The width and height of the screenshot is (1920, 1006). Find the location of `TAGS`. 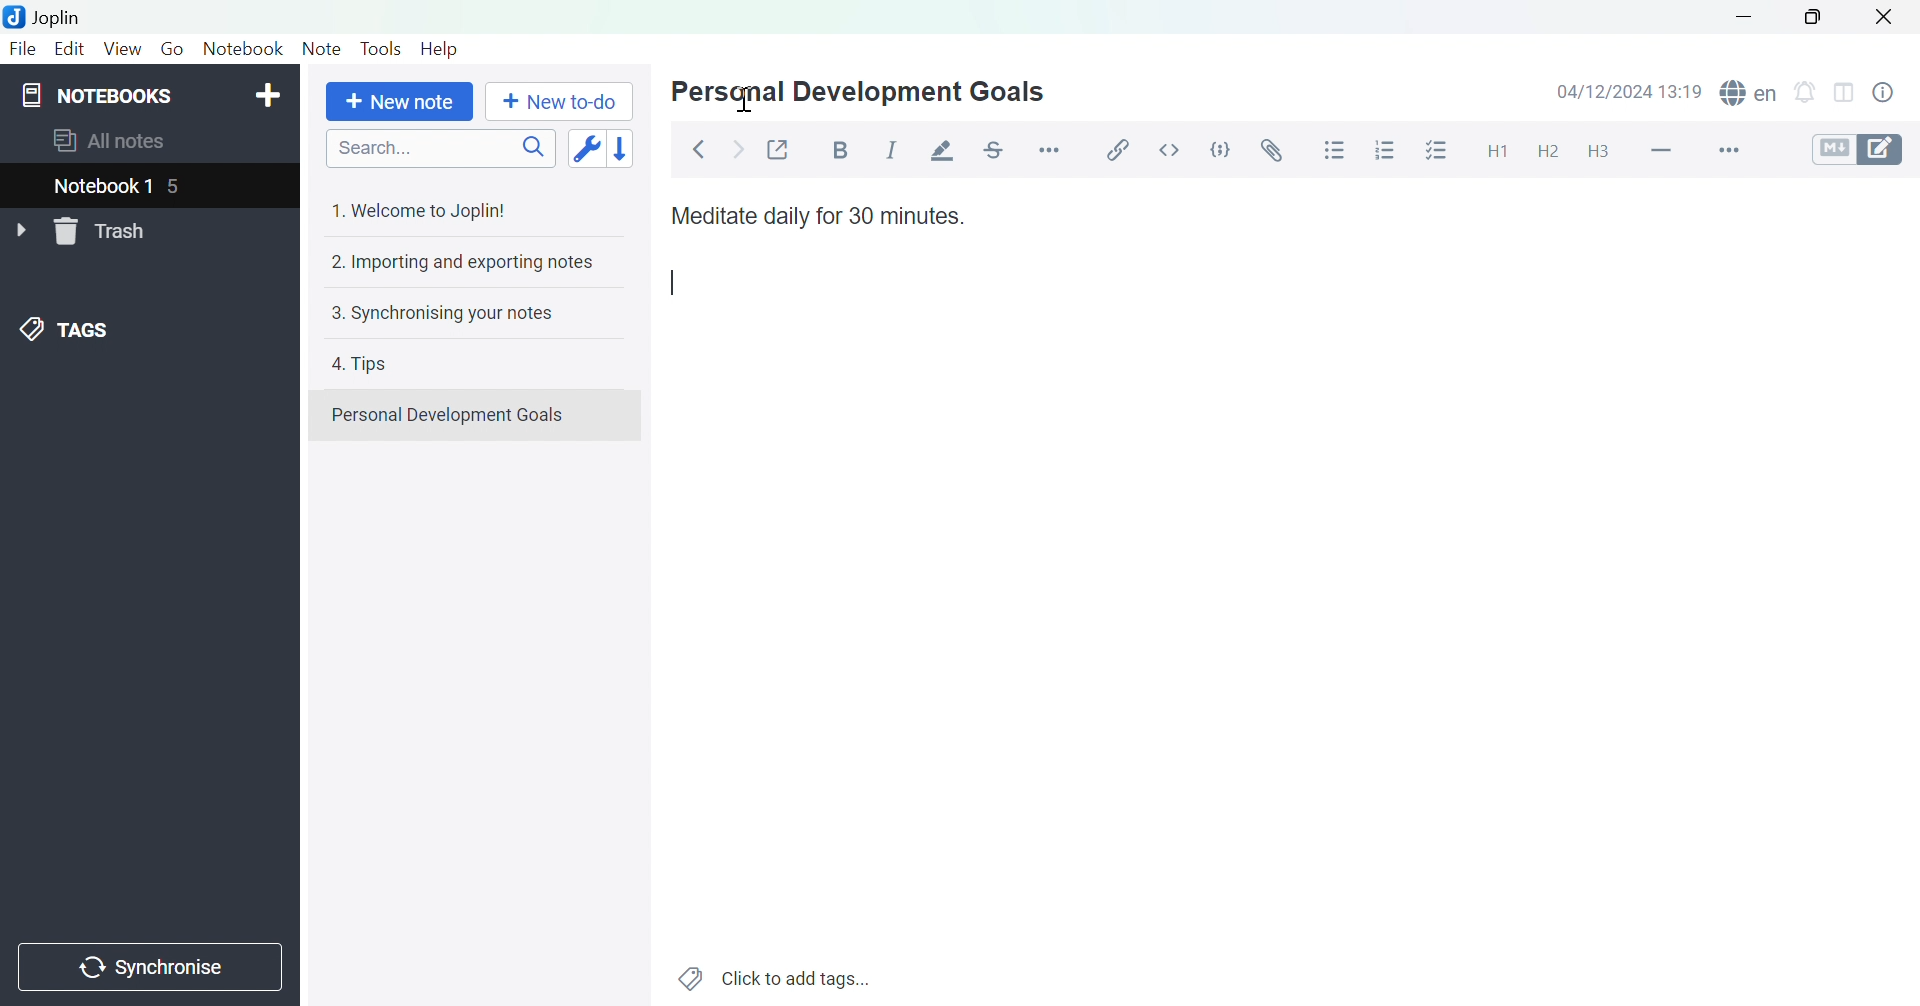

TAGS is located at coordinates (69, 328).